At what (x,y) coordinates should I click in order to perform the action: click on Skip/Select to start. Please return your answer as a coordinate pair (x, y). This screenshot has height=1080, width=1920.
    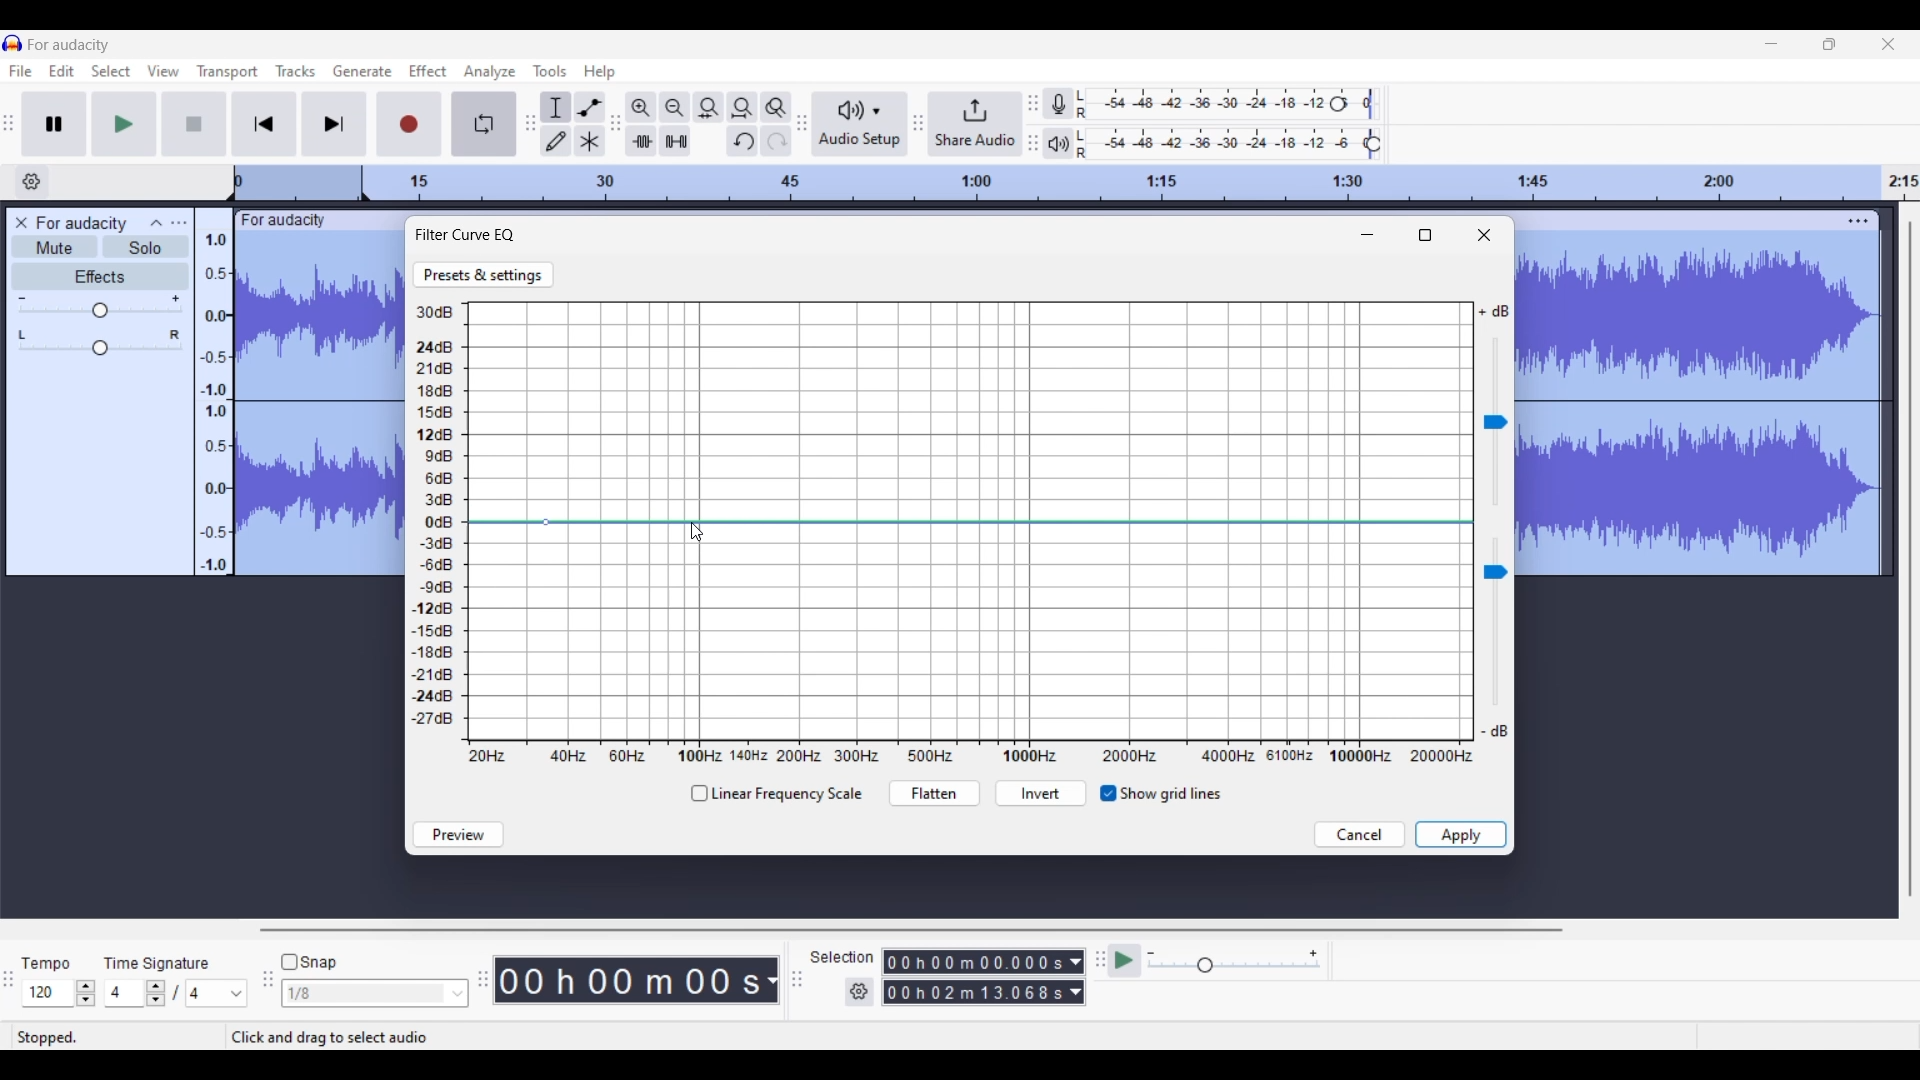
    Looking at the image, I should click on (264, 124).